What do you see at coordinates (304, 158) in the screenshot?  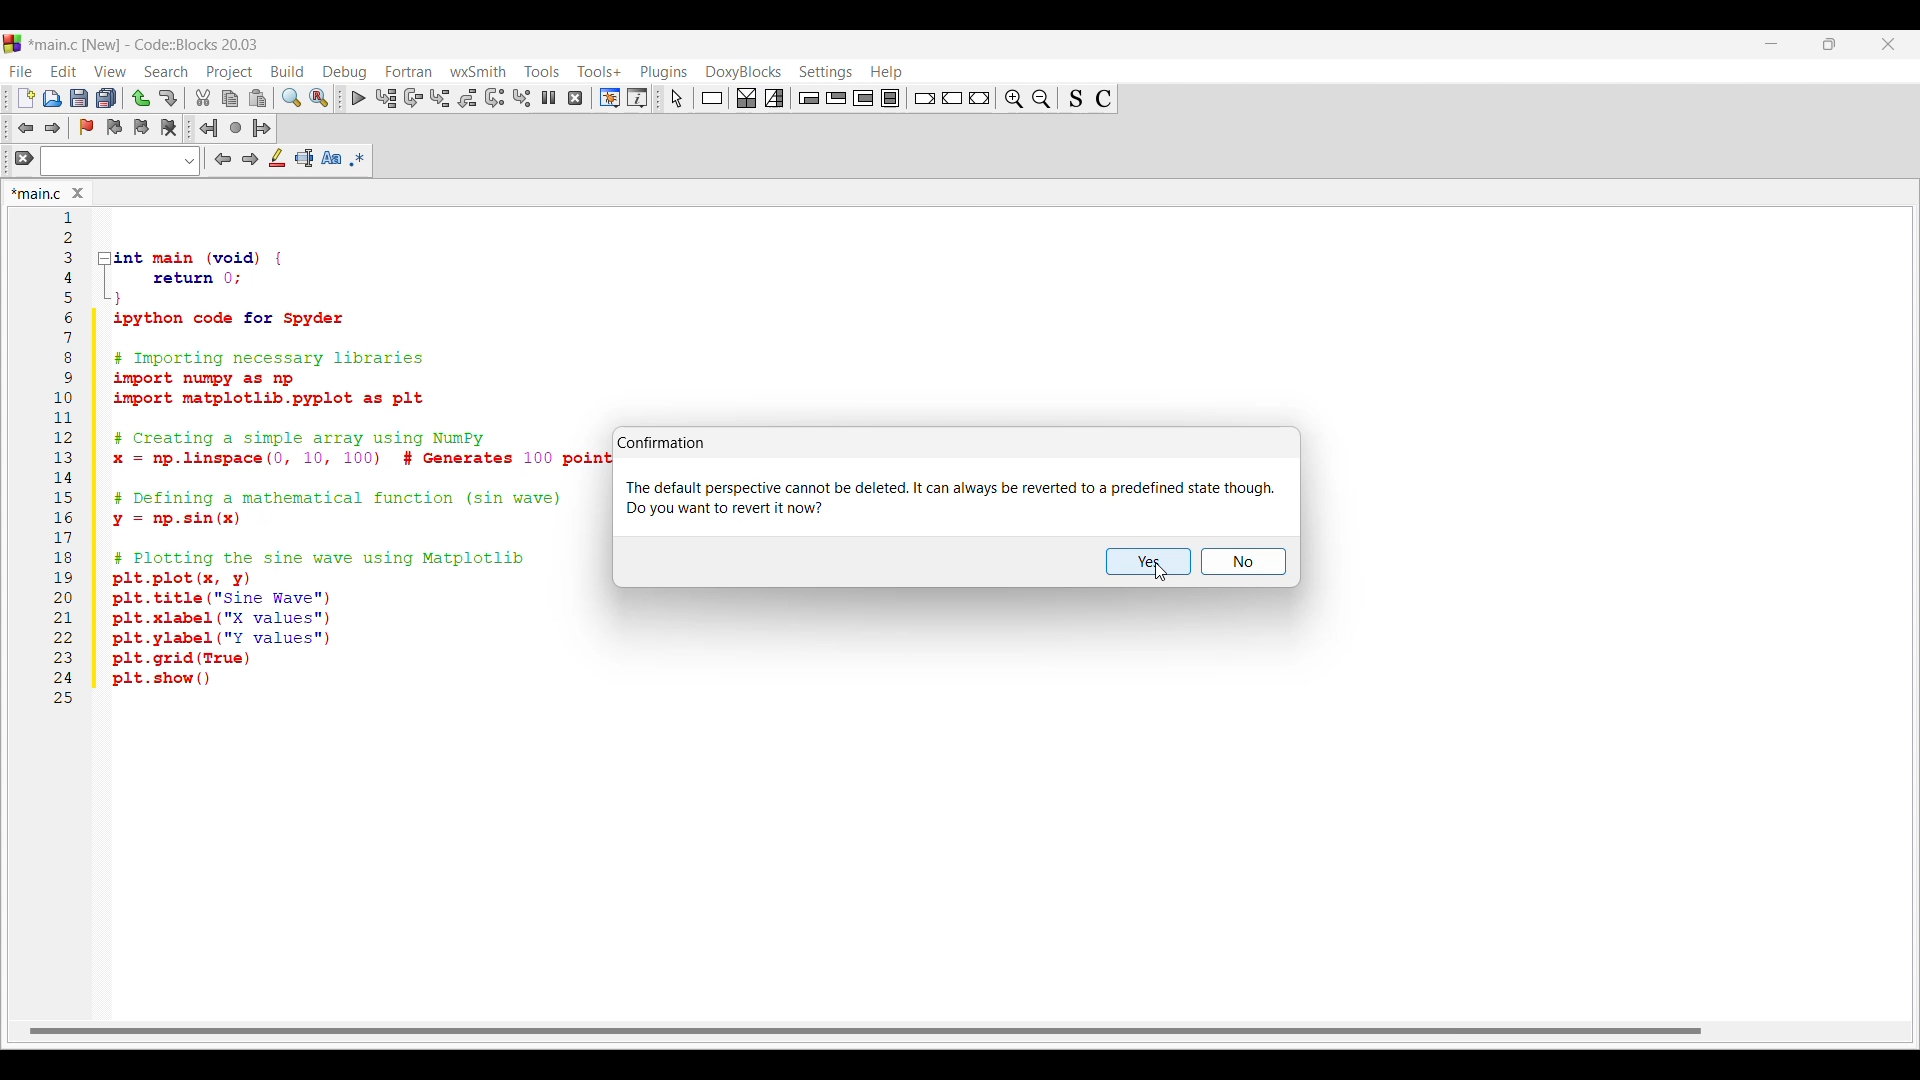 I see `Selected text` at bounding box center [304, 158].